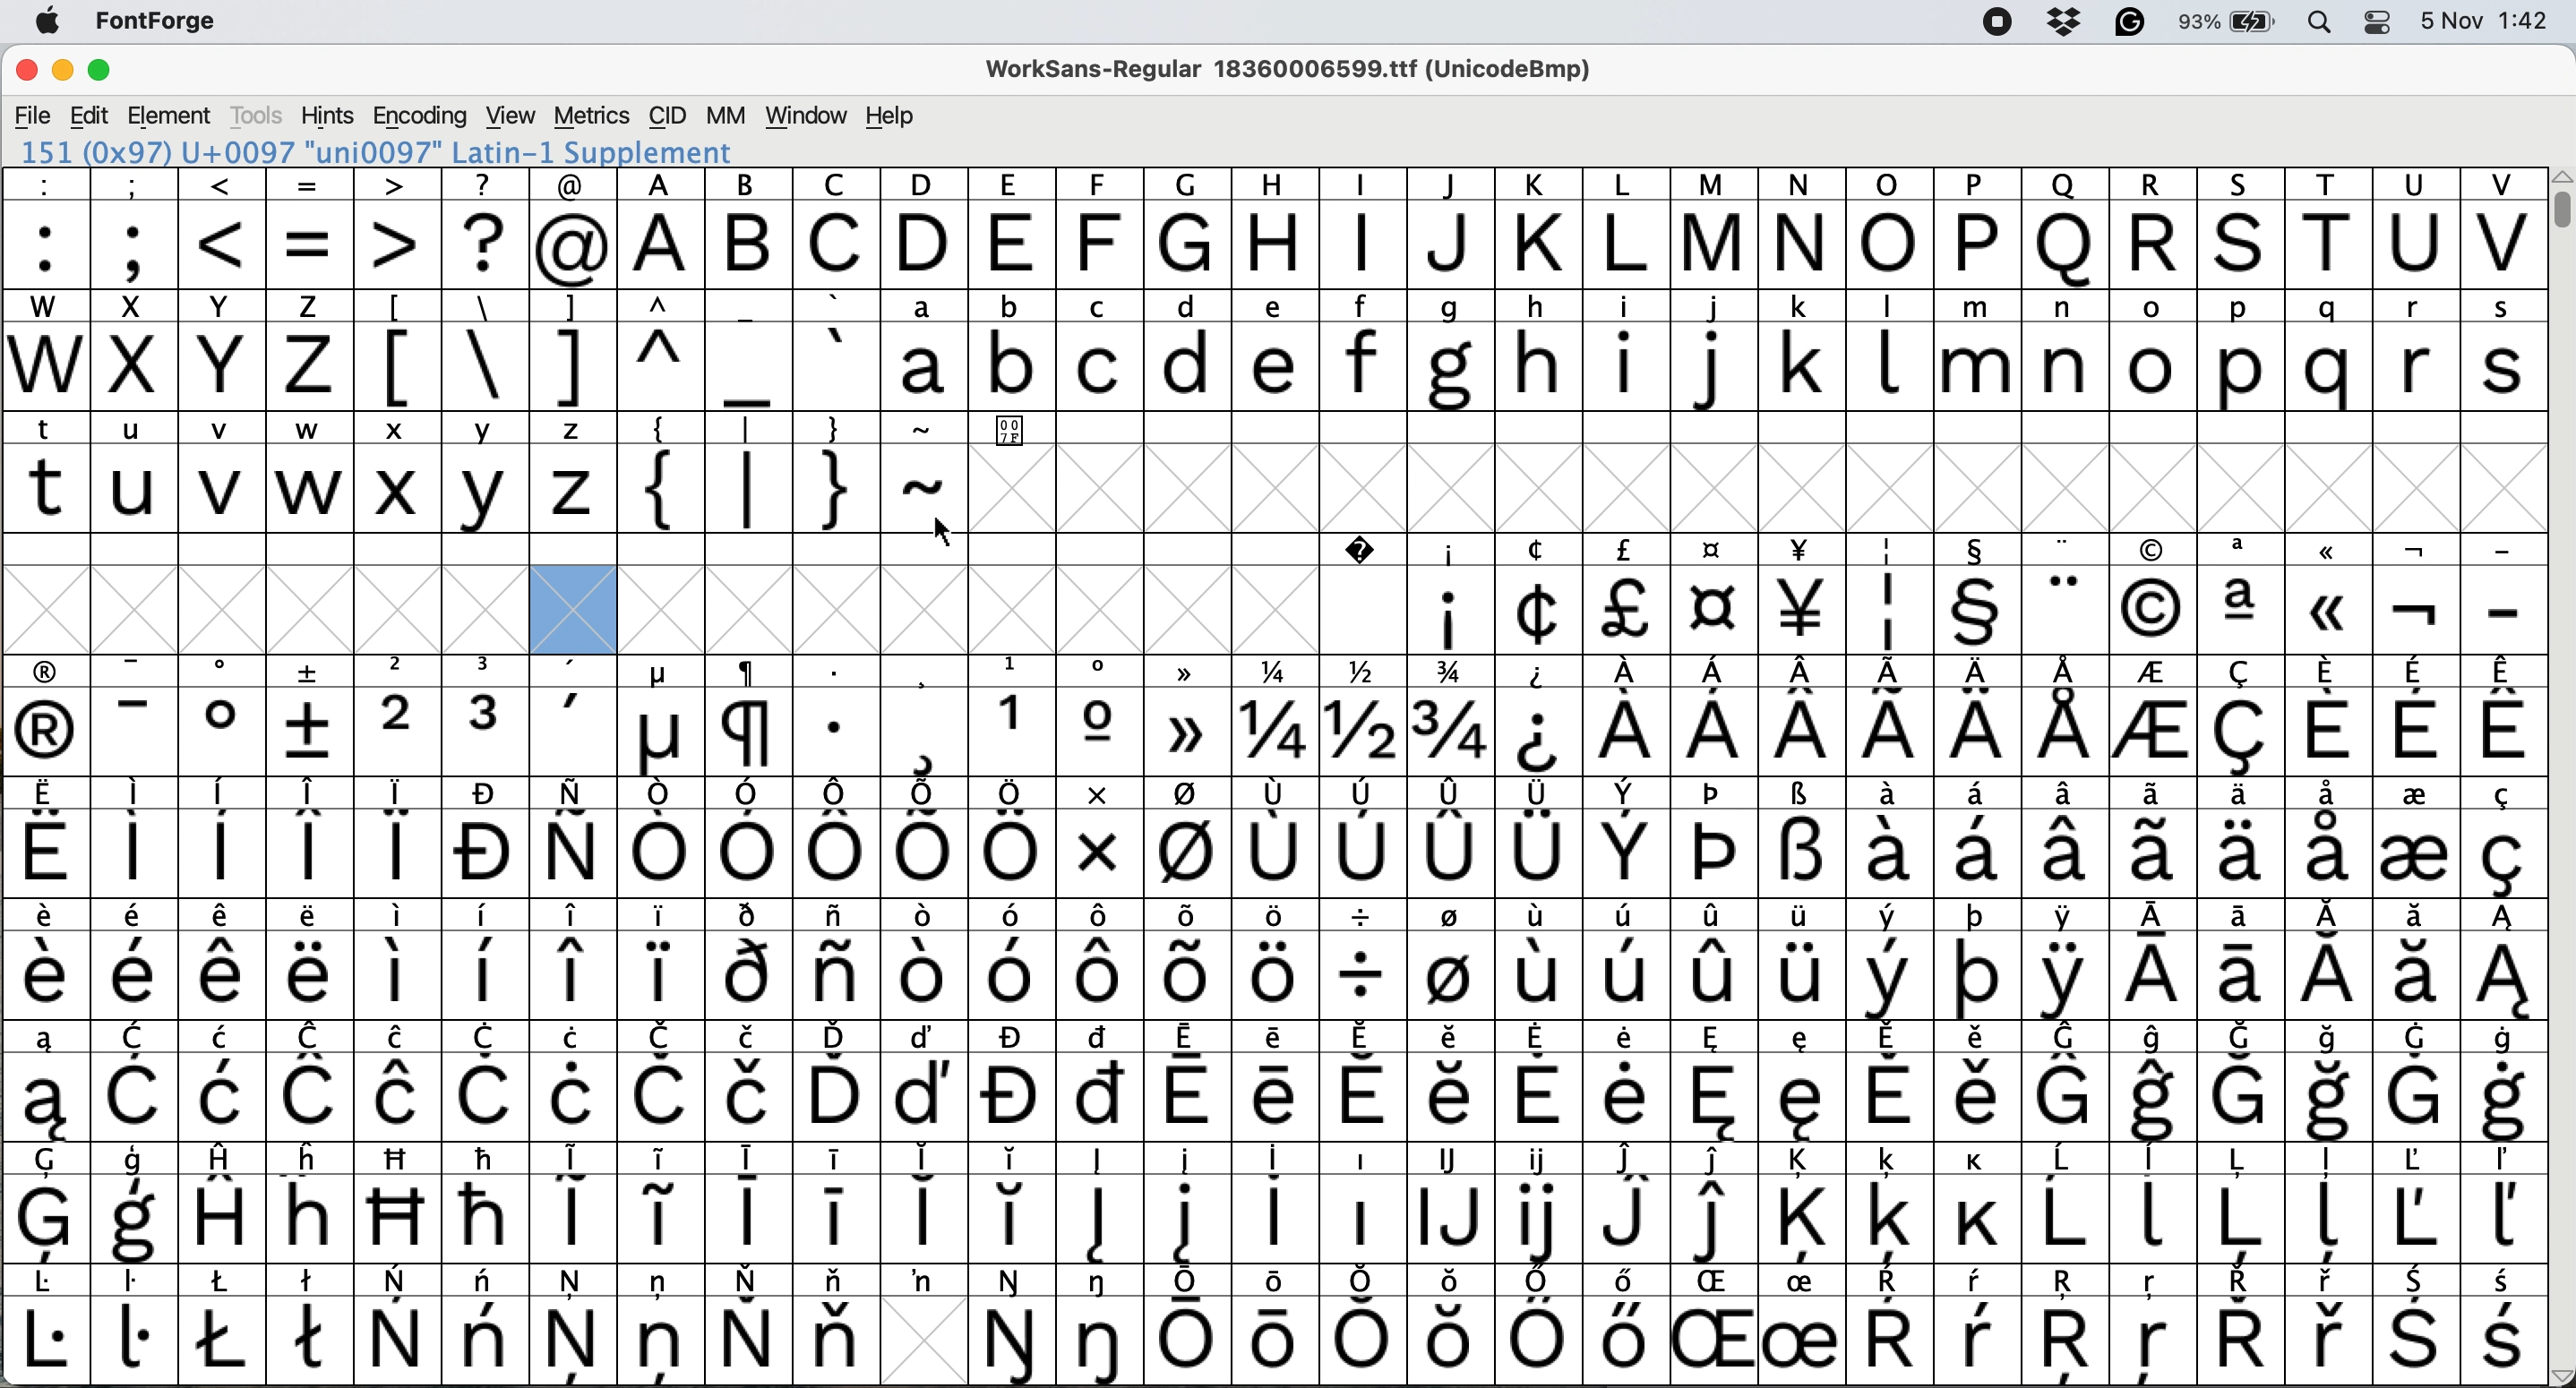  Describe the element at coordinates (661, 230) in the screenshot. I see `A` at that location.